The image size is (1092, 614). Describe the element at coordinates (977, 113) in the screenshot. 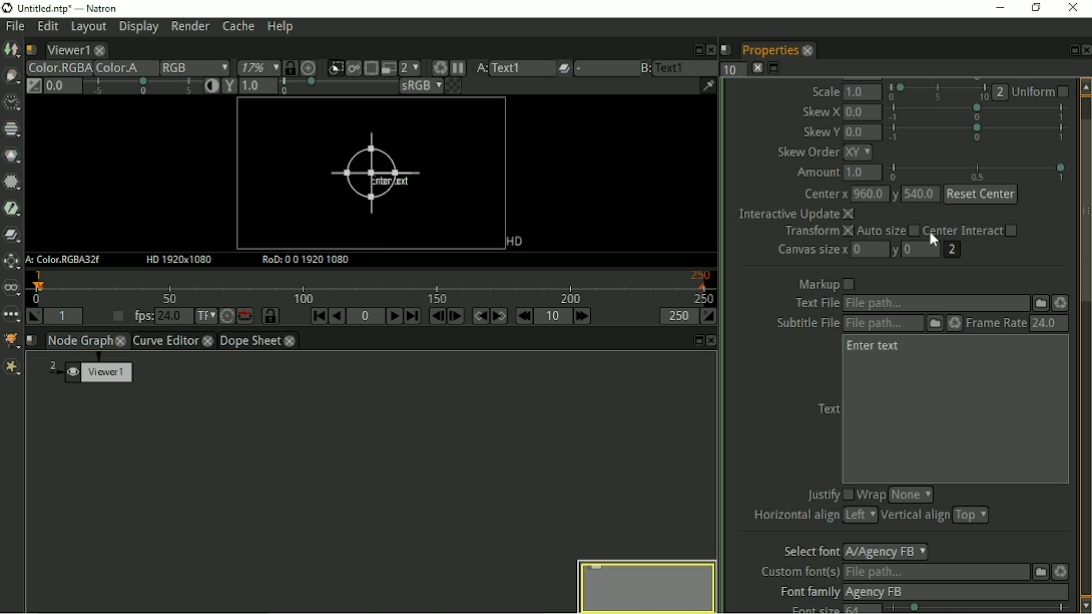

I see `selection bar` at that location.